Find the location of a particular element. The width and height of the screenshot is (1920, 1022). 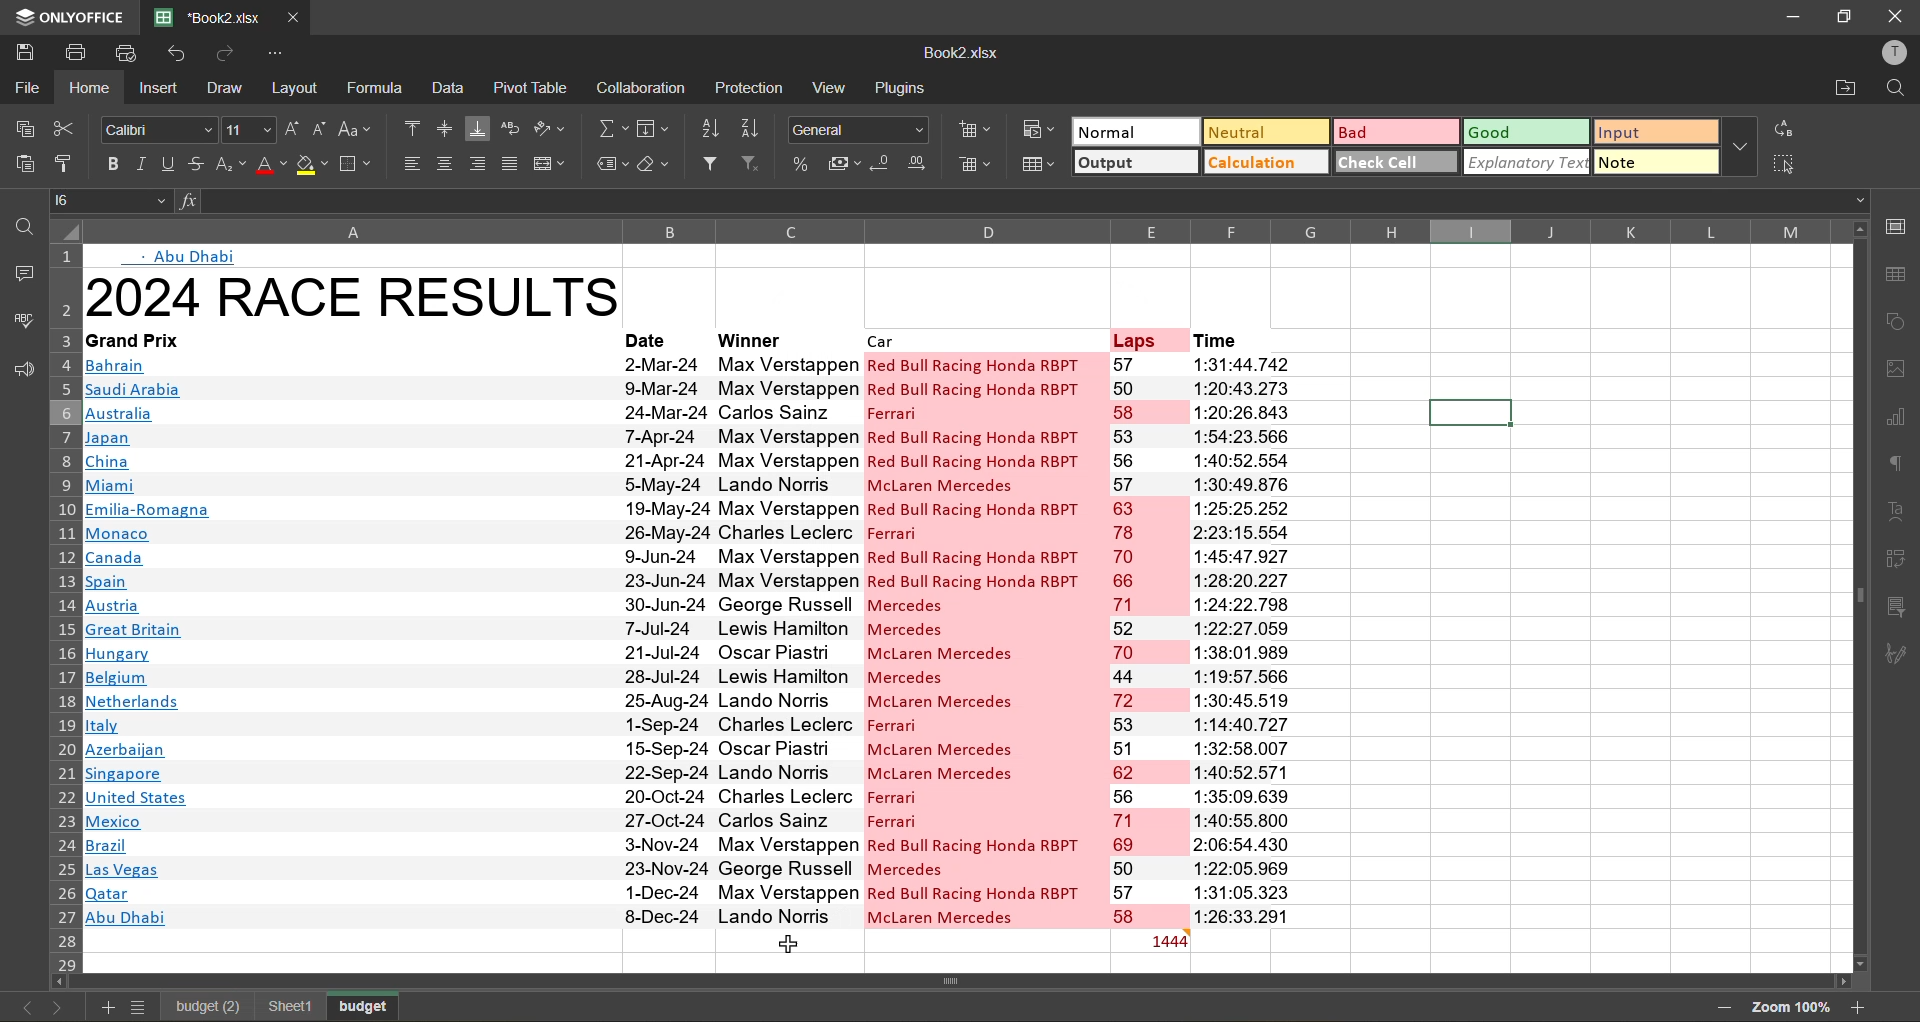

collaboration is located at coordinates (644, 89).